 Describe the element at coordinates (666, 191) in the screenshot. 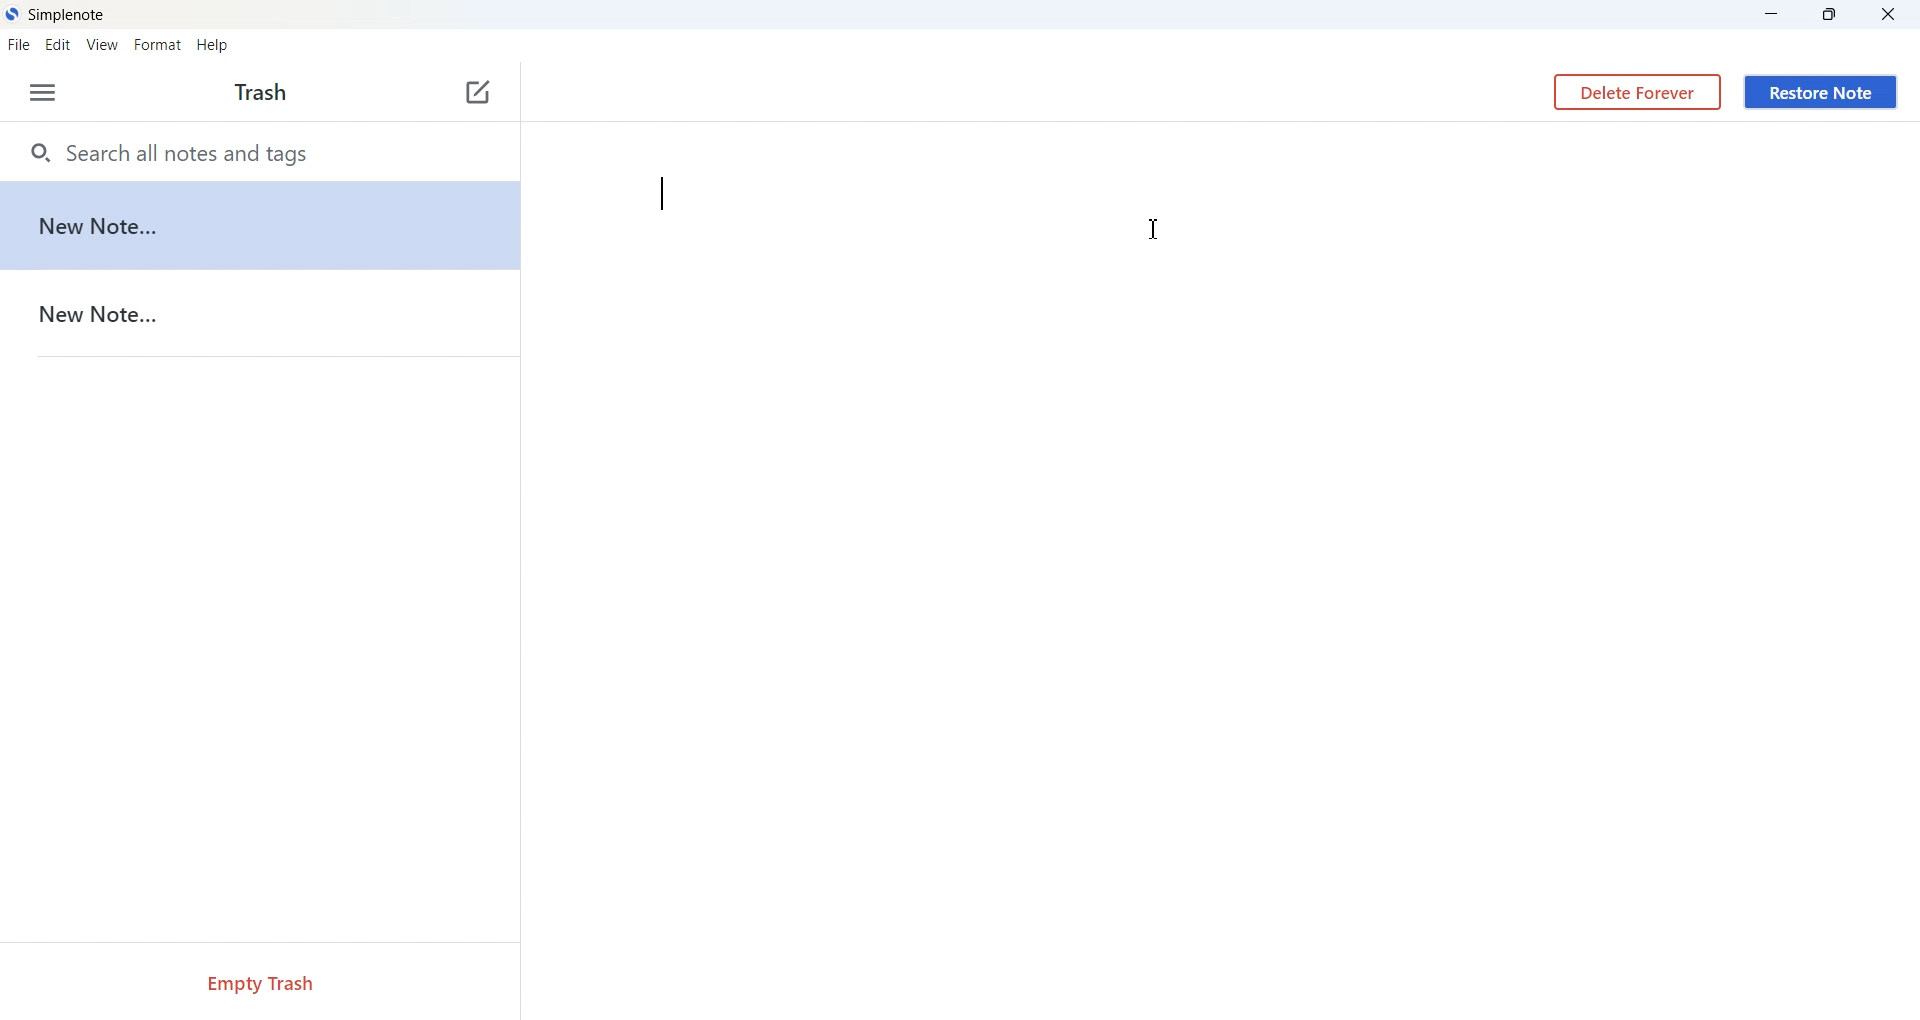

I see `type bar` at that location.